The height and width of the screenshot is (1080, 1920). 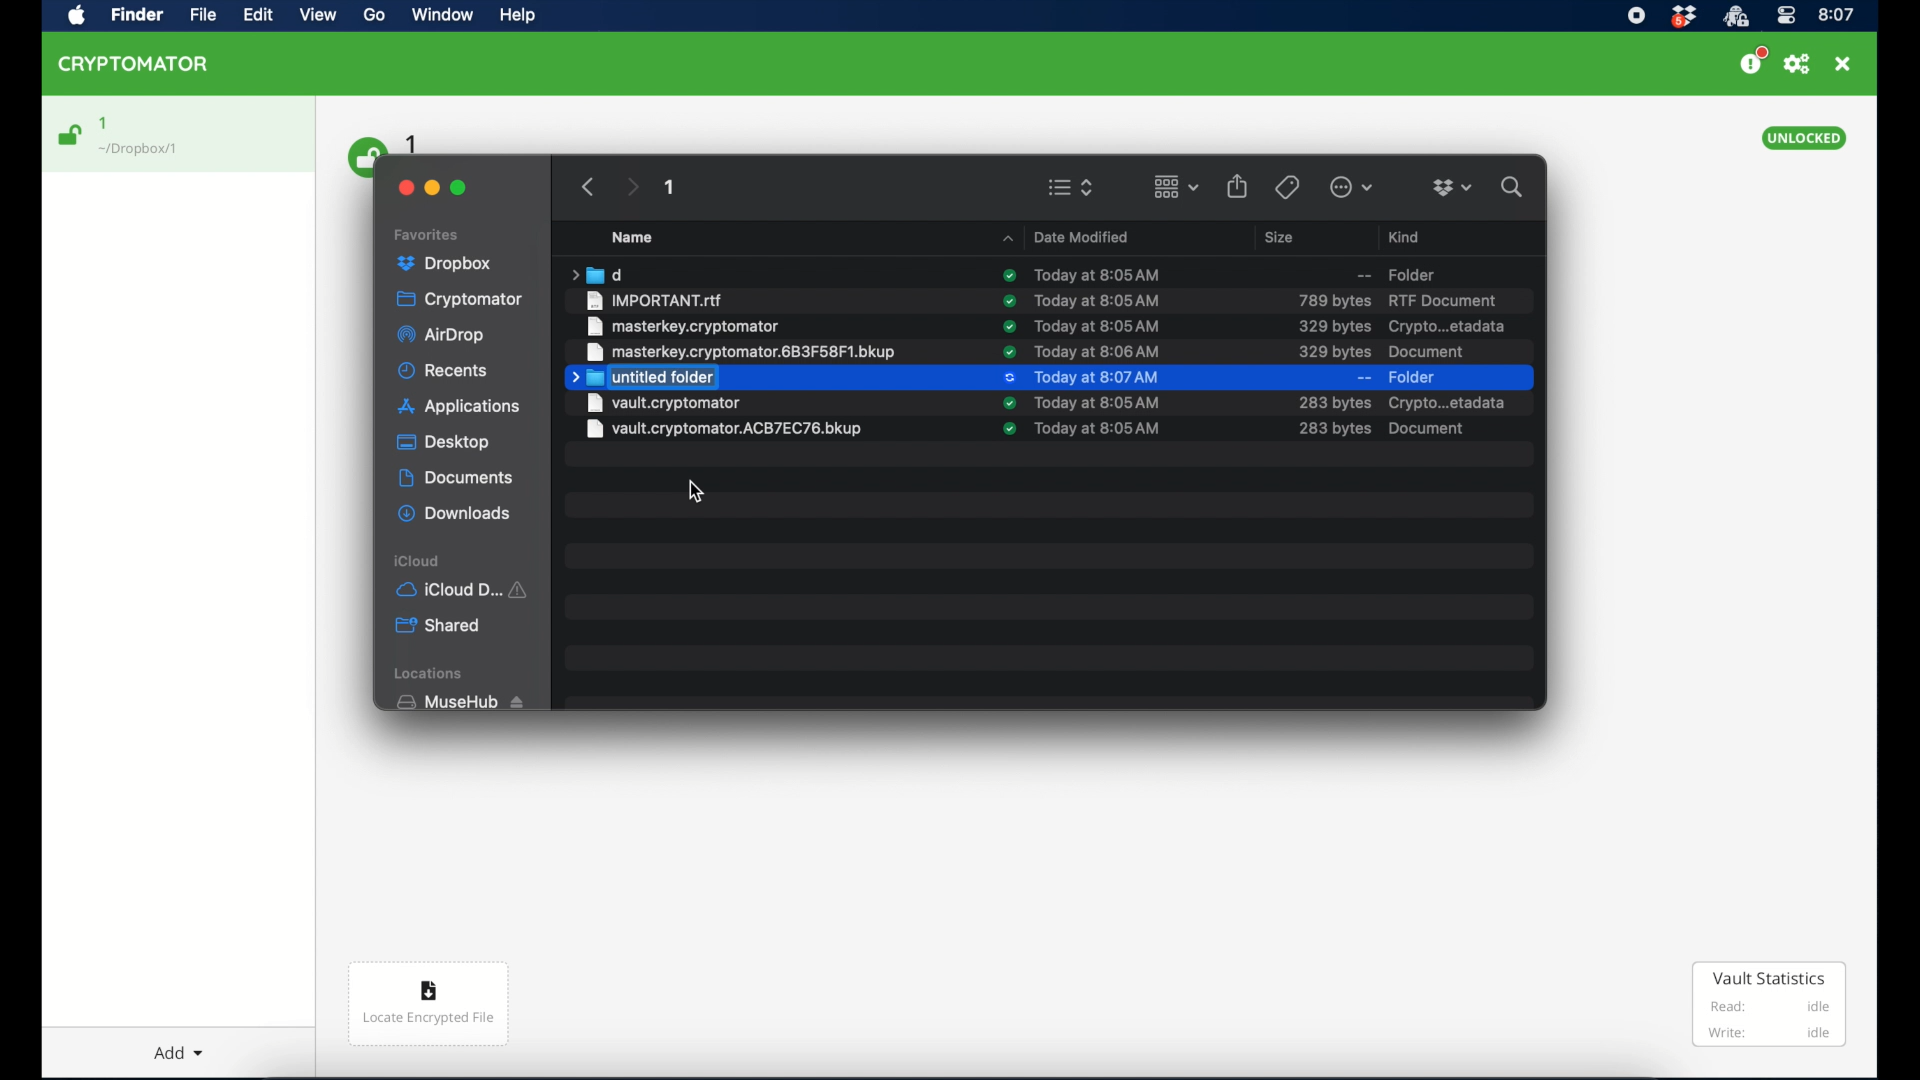 What do you see at coordinates (1785, 16) in the screenshot?
I see `control center` at bounding box center [1785, 16].